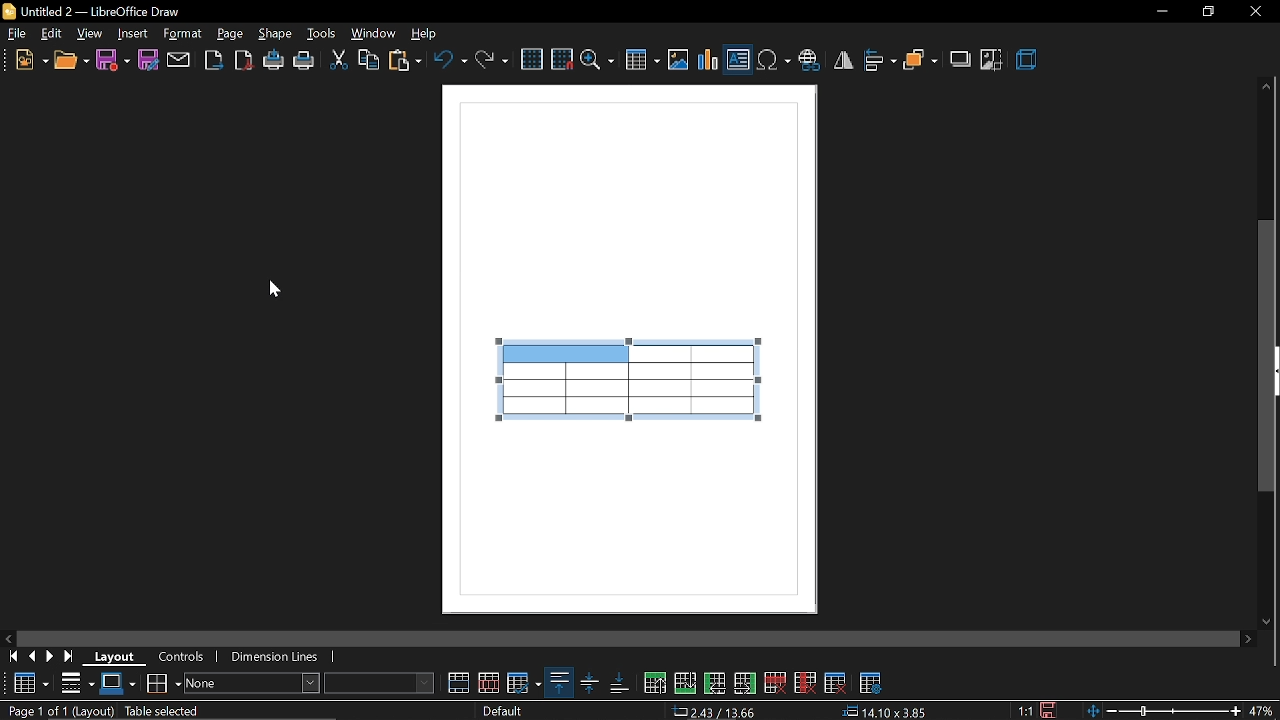 Image resolution: width=1280 pixels, height=720 pixels. Describe the element at coordinates (558, 682) in the screenshot. I see `align top` at that location.